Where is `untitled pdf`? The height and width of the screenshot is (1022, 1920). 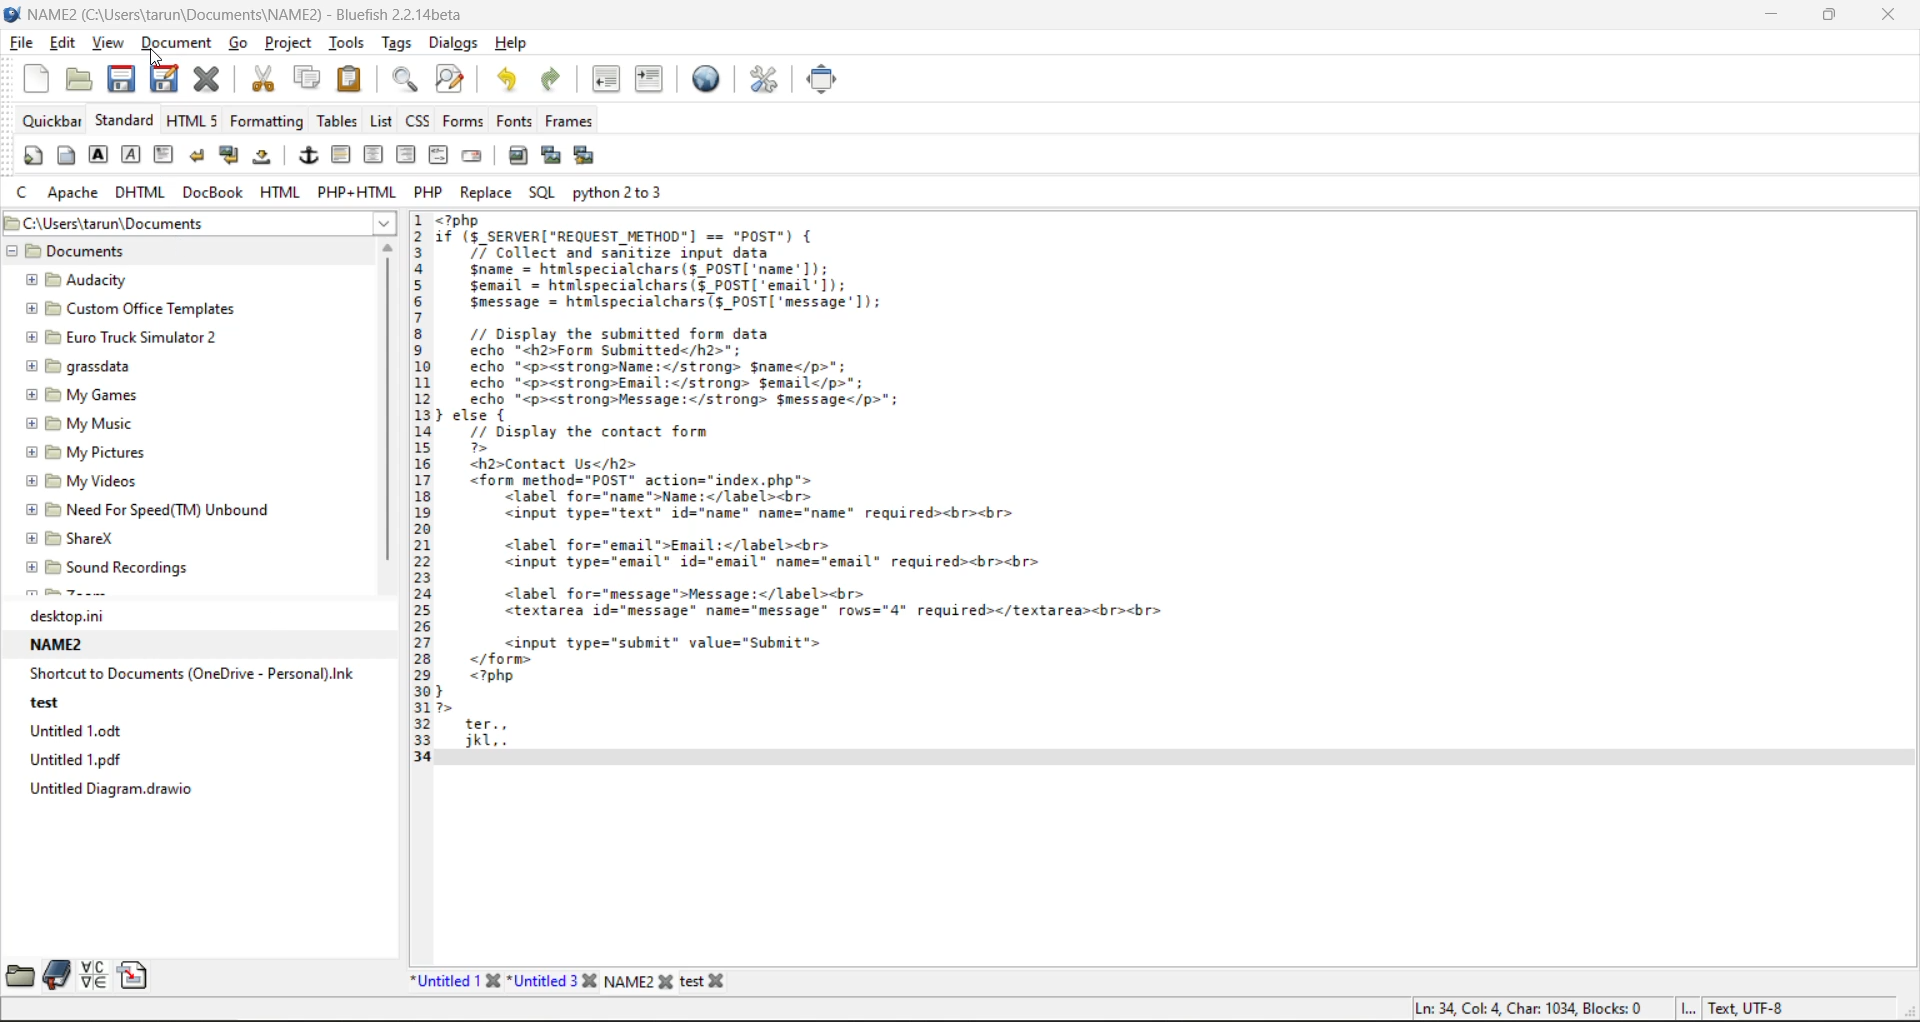 untitled pdf is located at coordinates (94, 759).